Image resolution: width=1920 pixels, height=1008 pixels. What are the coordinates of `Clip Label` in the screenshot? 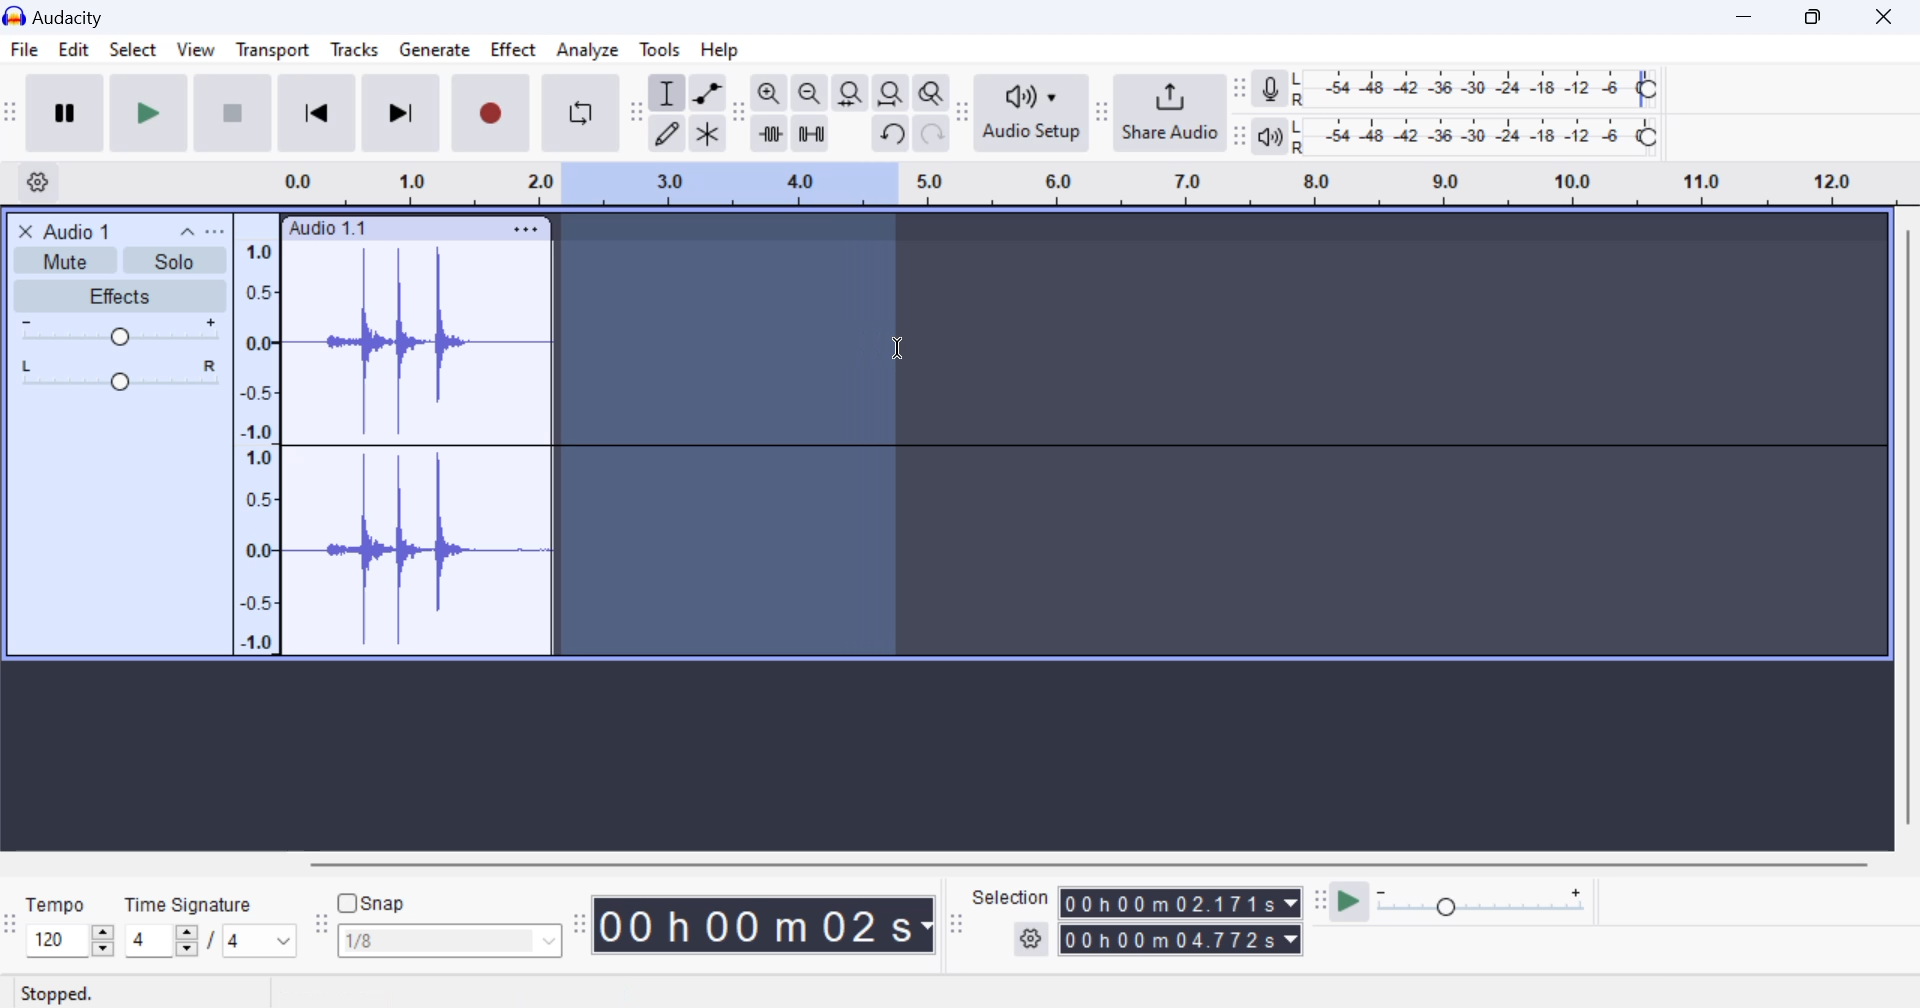 It's located at (329, 229).